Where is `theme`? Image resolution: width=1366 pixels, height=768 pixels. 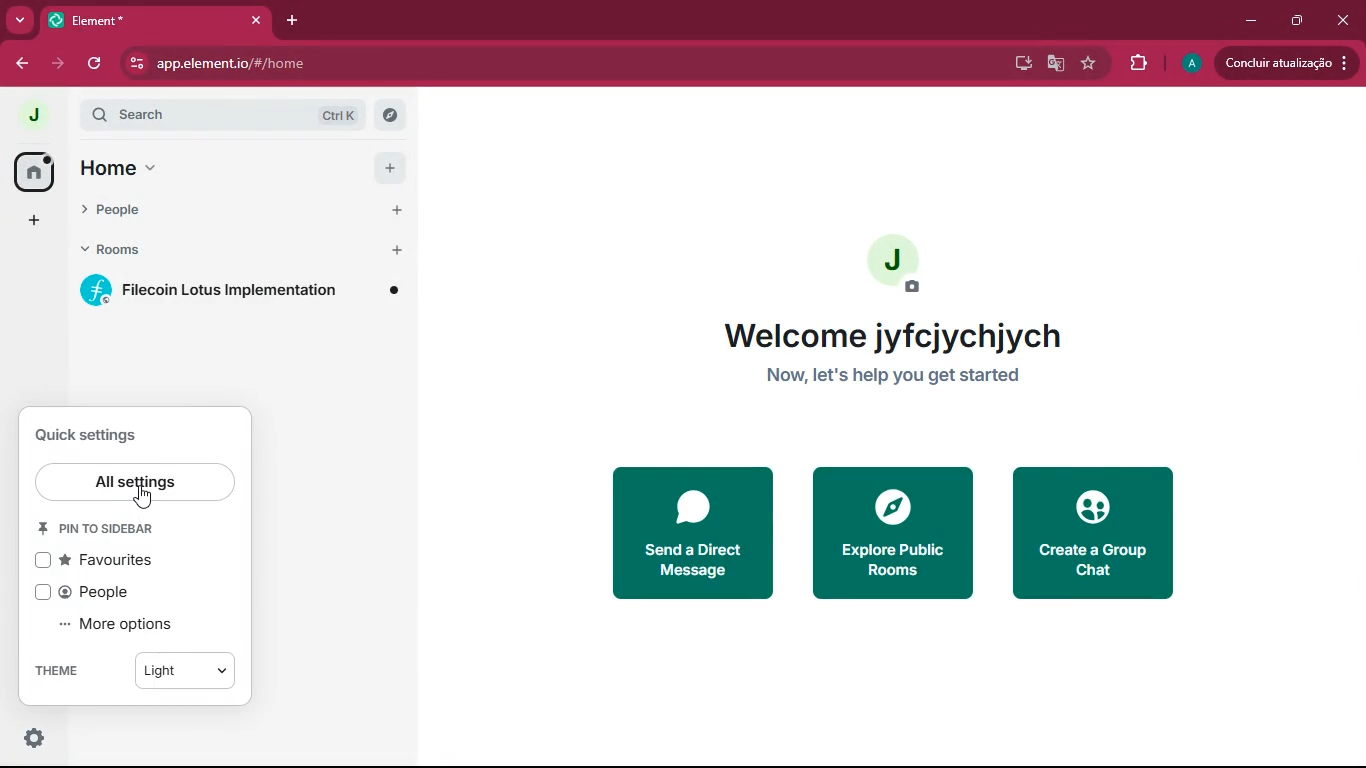
theme is located at coordinates (135, 670).